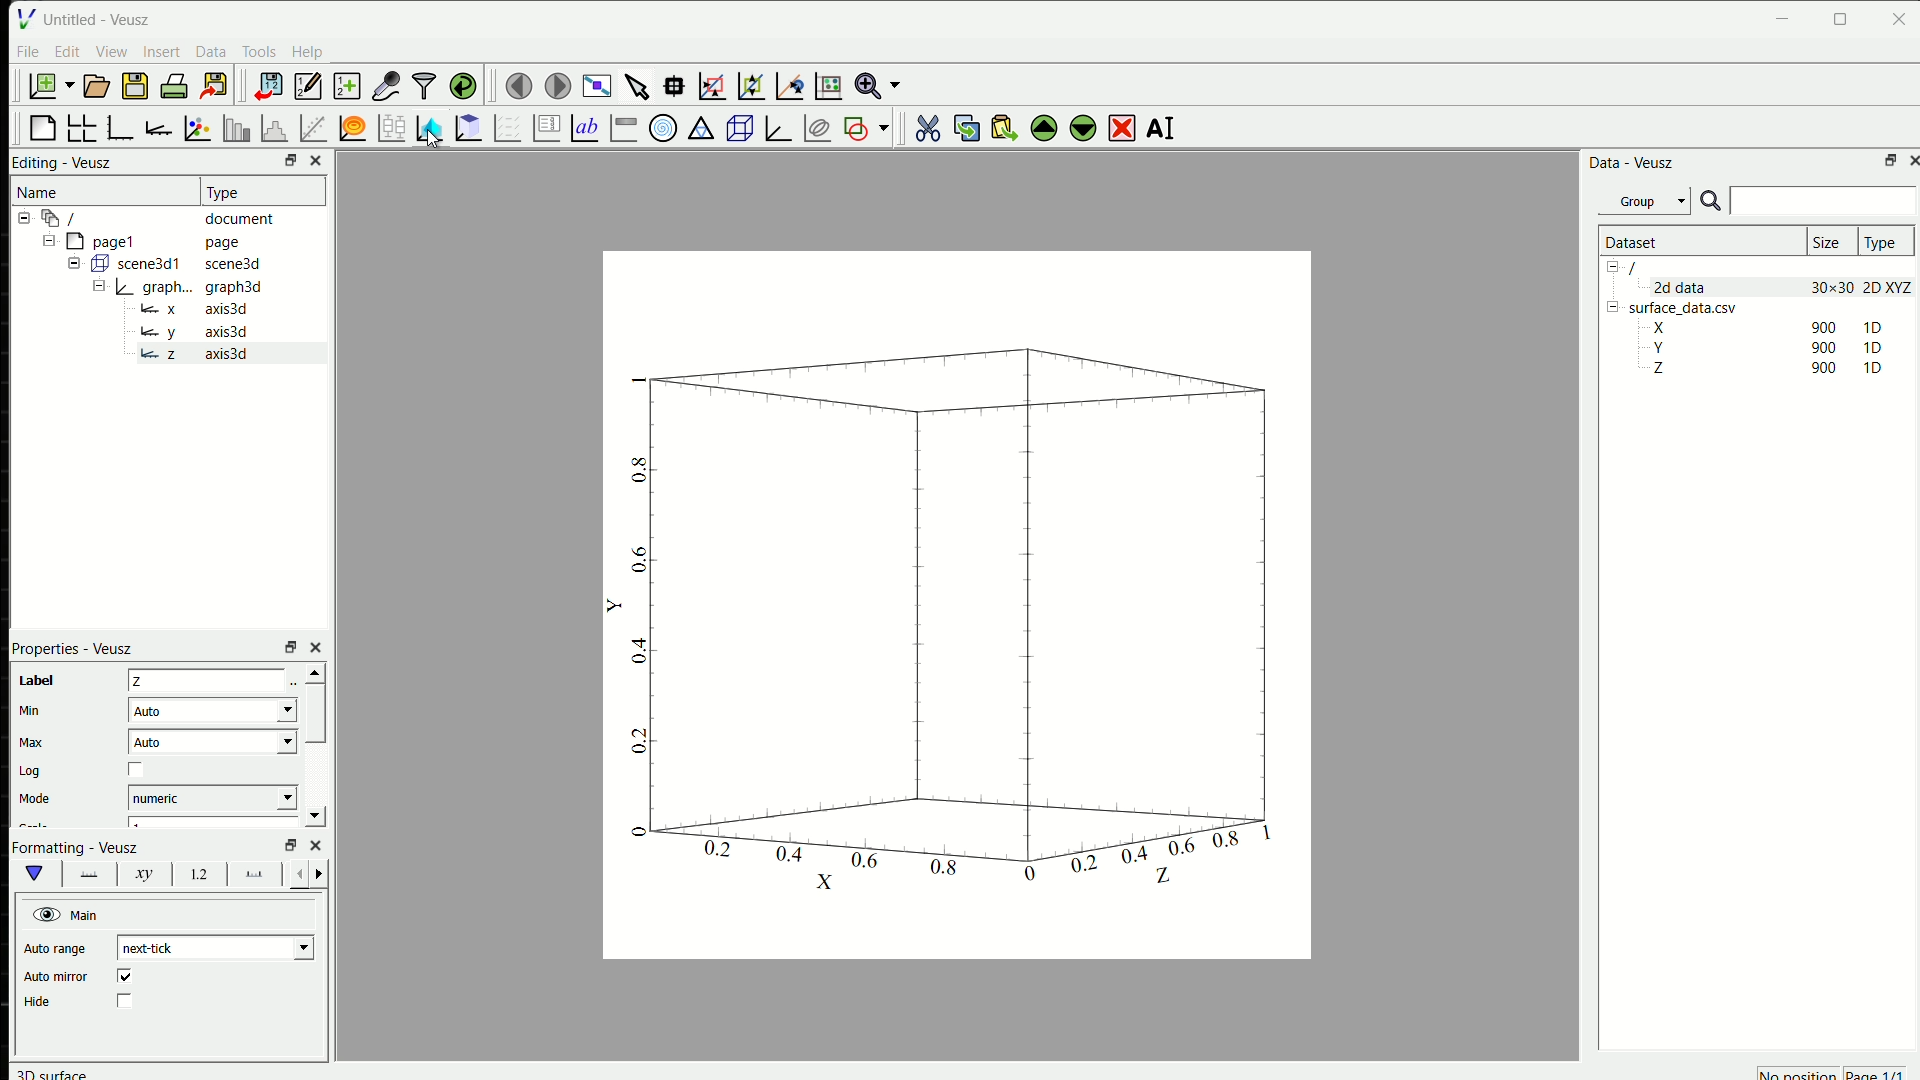 The image size is (1920, 1080). What do you see at coordinates (704, 127) in the screenshot?
I see `ternary graph` at bounding box center [704, 127].